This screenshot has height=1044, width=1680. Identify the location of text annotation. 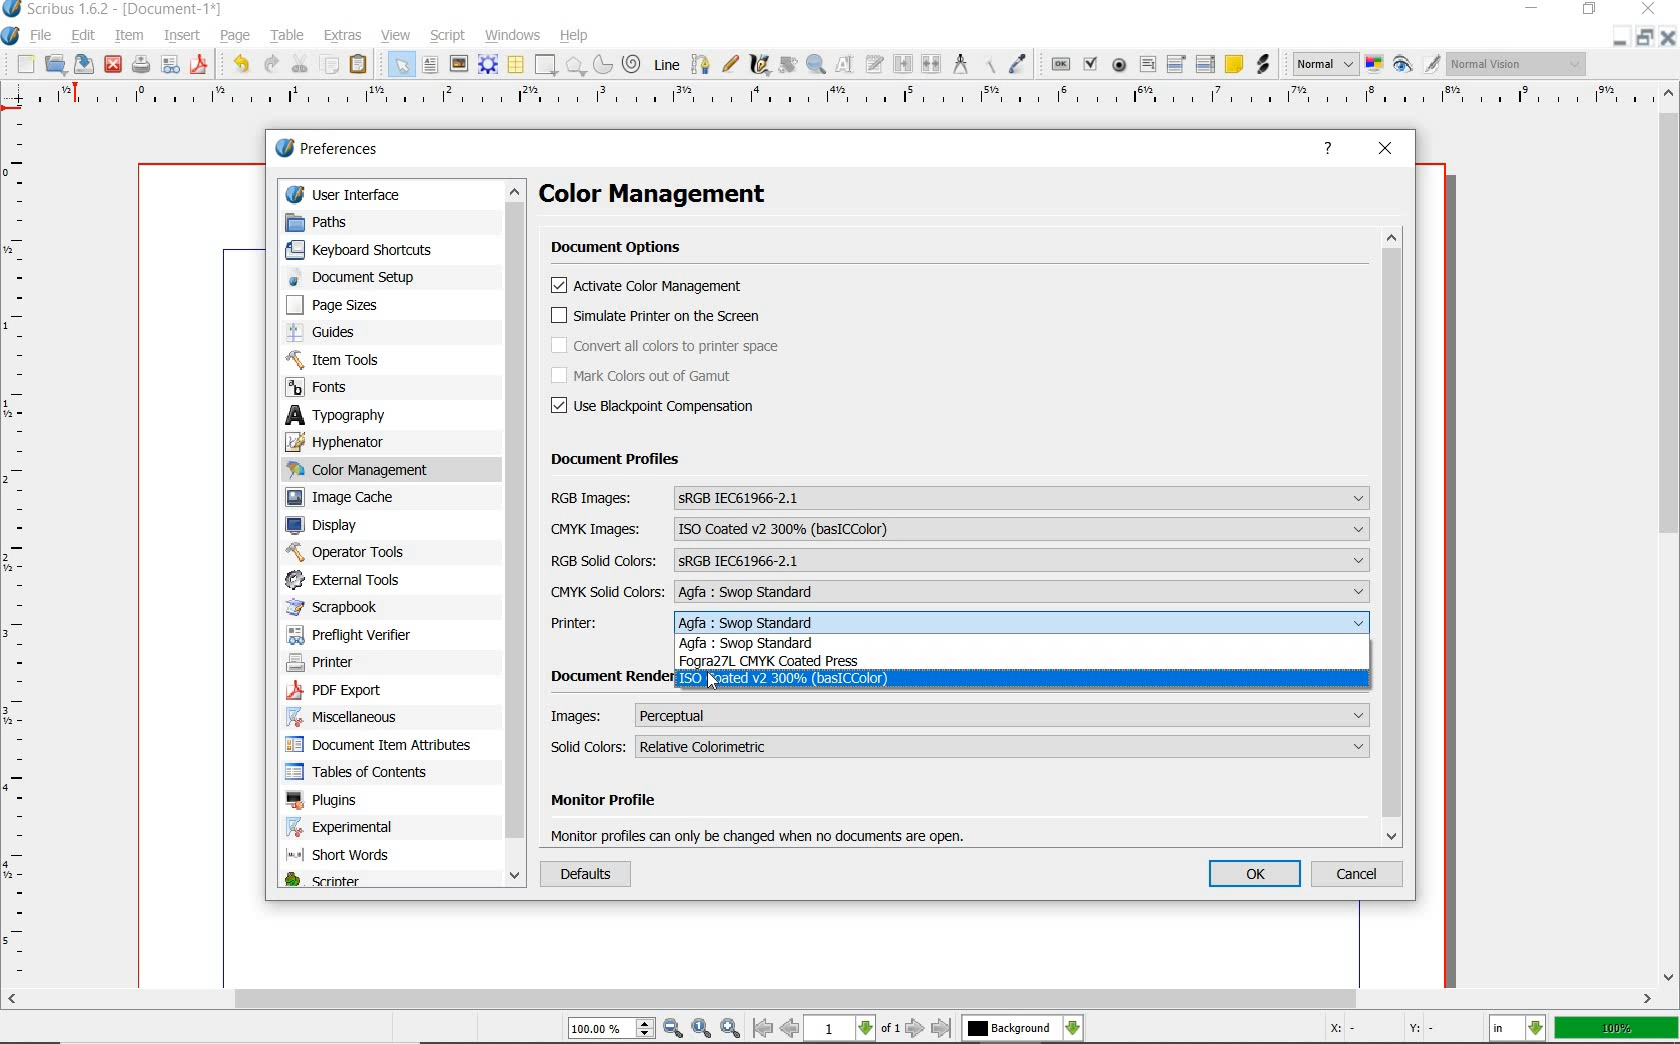
(1233, 65).